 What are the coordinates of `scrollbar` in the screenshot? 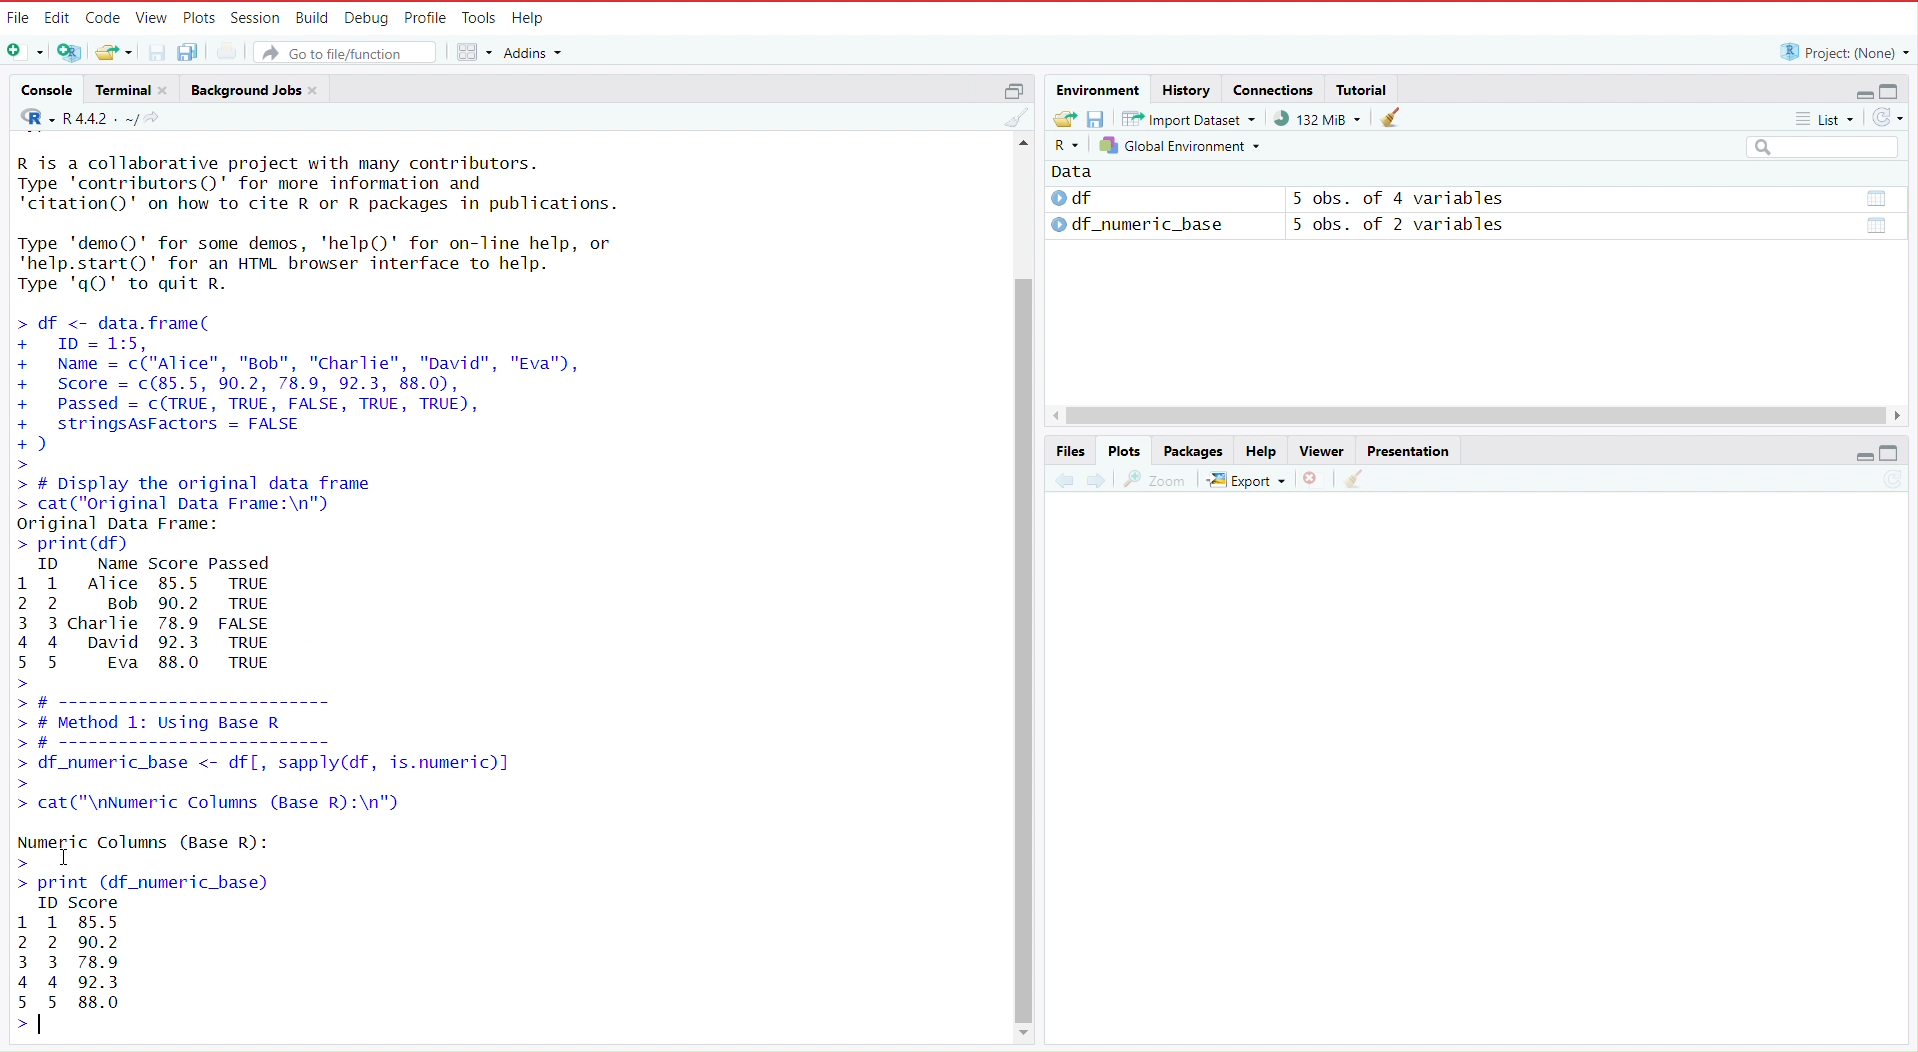 It's located at (1023, 648).